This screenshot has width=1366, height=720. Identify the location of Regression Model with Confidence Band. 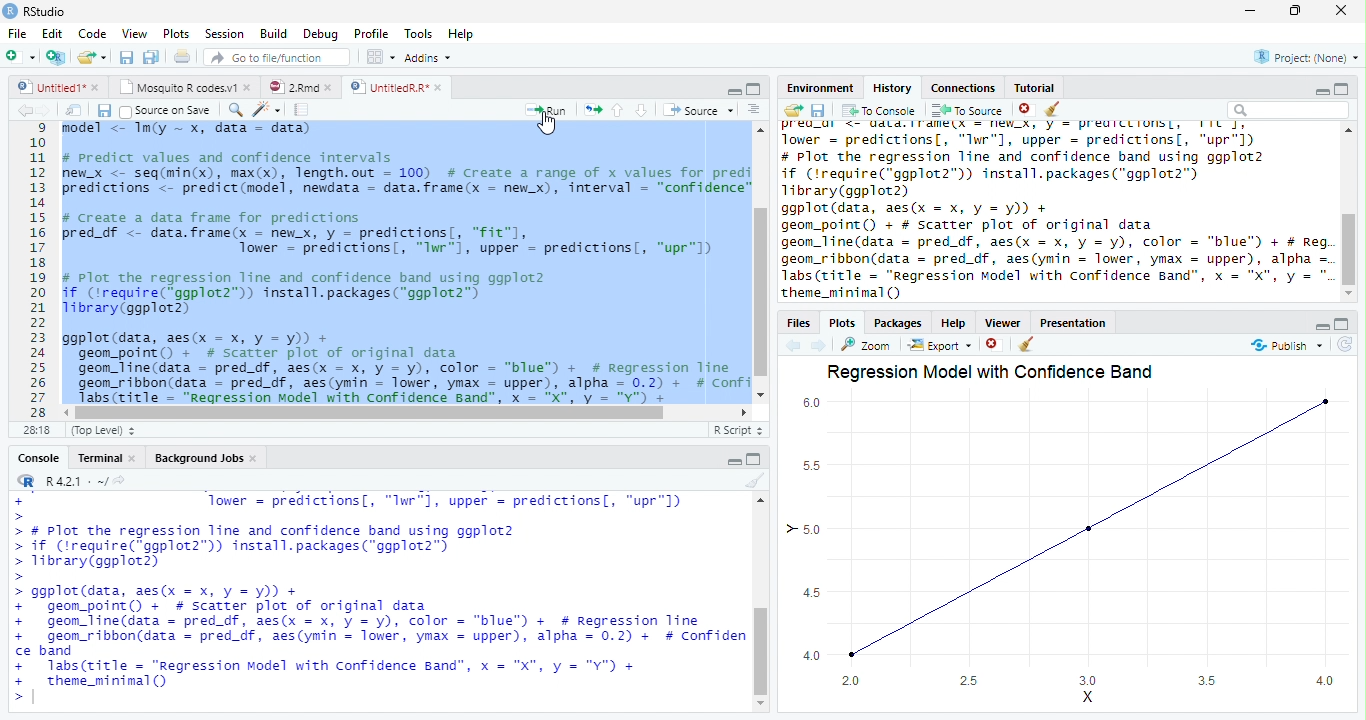
(1002, 374).